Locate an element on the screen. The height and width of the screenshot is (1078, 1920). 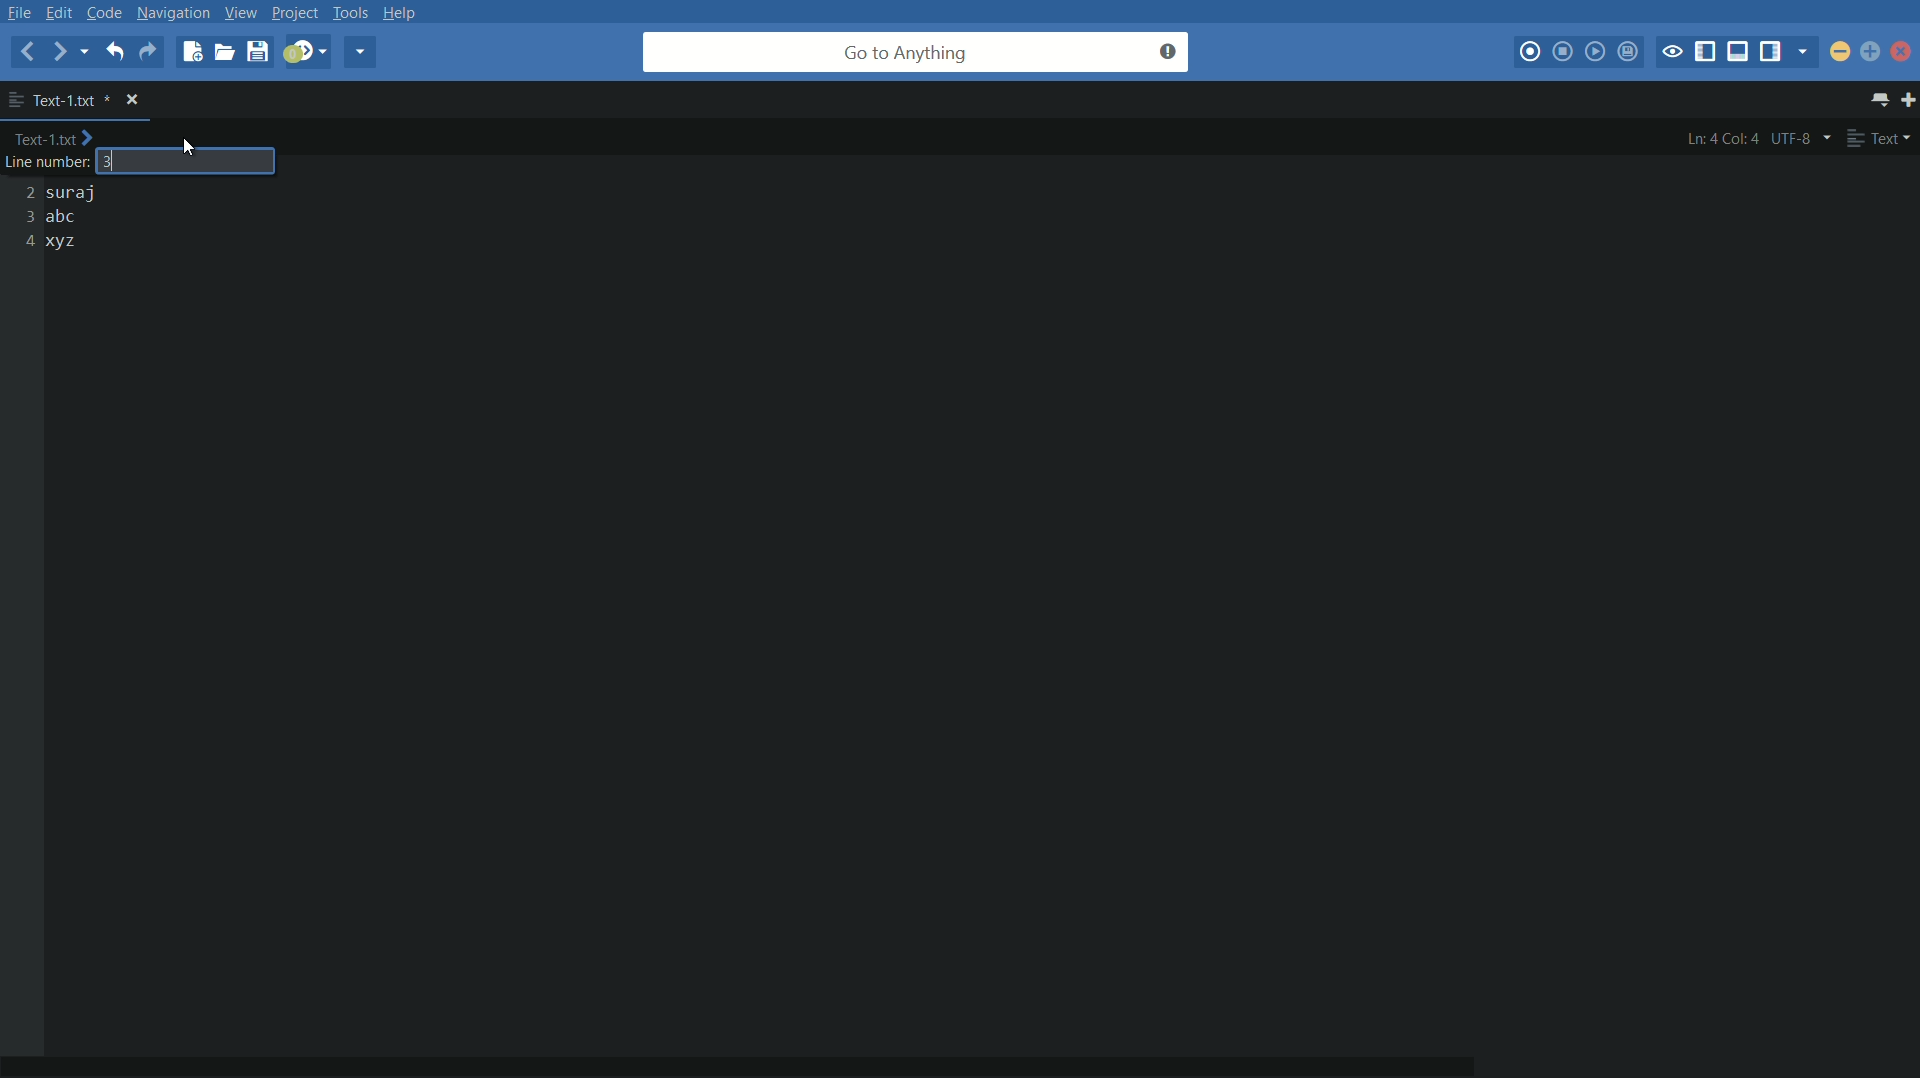
play last macro is located at coordinates (1595, 52).